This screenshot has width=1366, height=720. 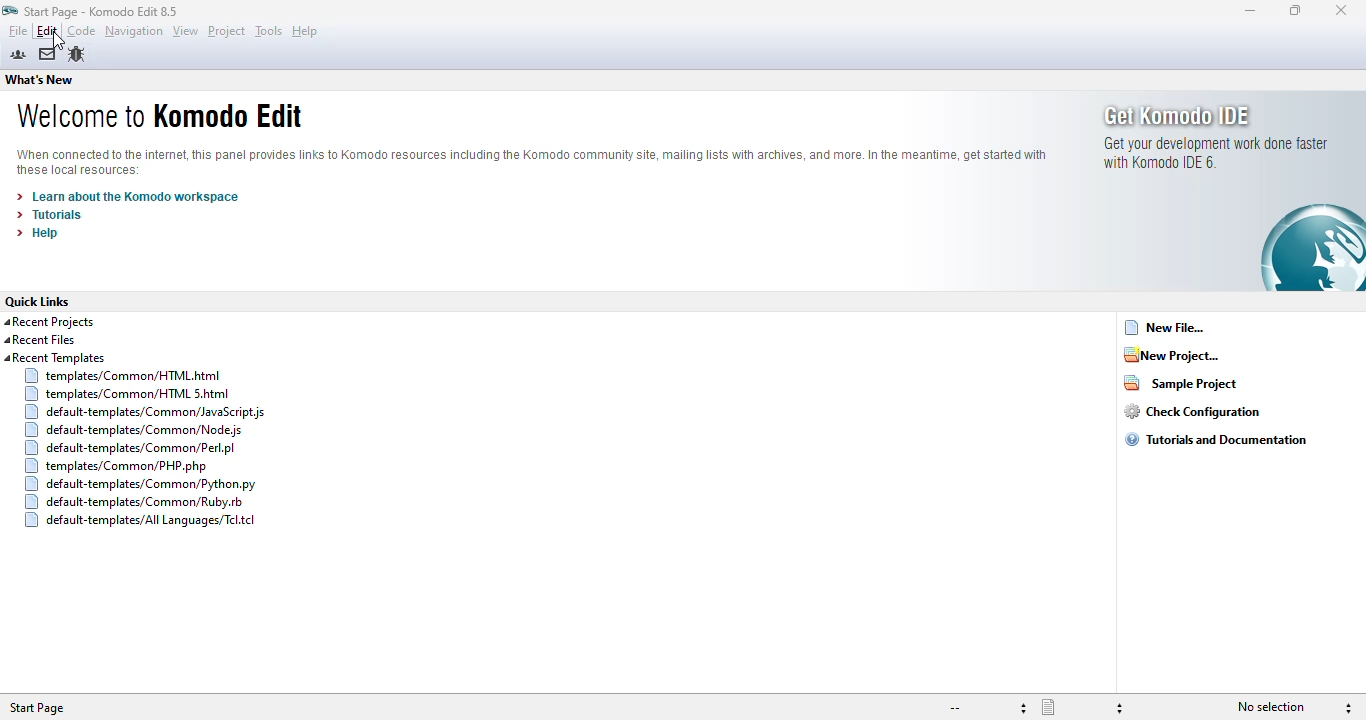 I want to click on recent templates, so click(x=137, y=442).